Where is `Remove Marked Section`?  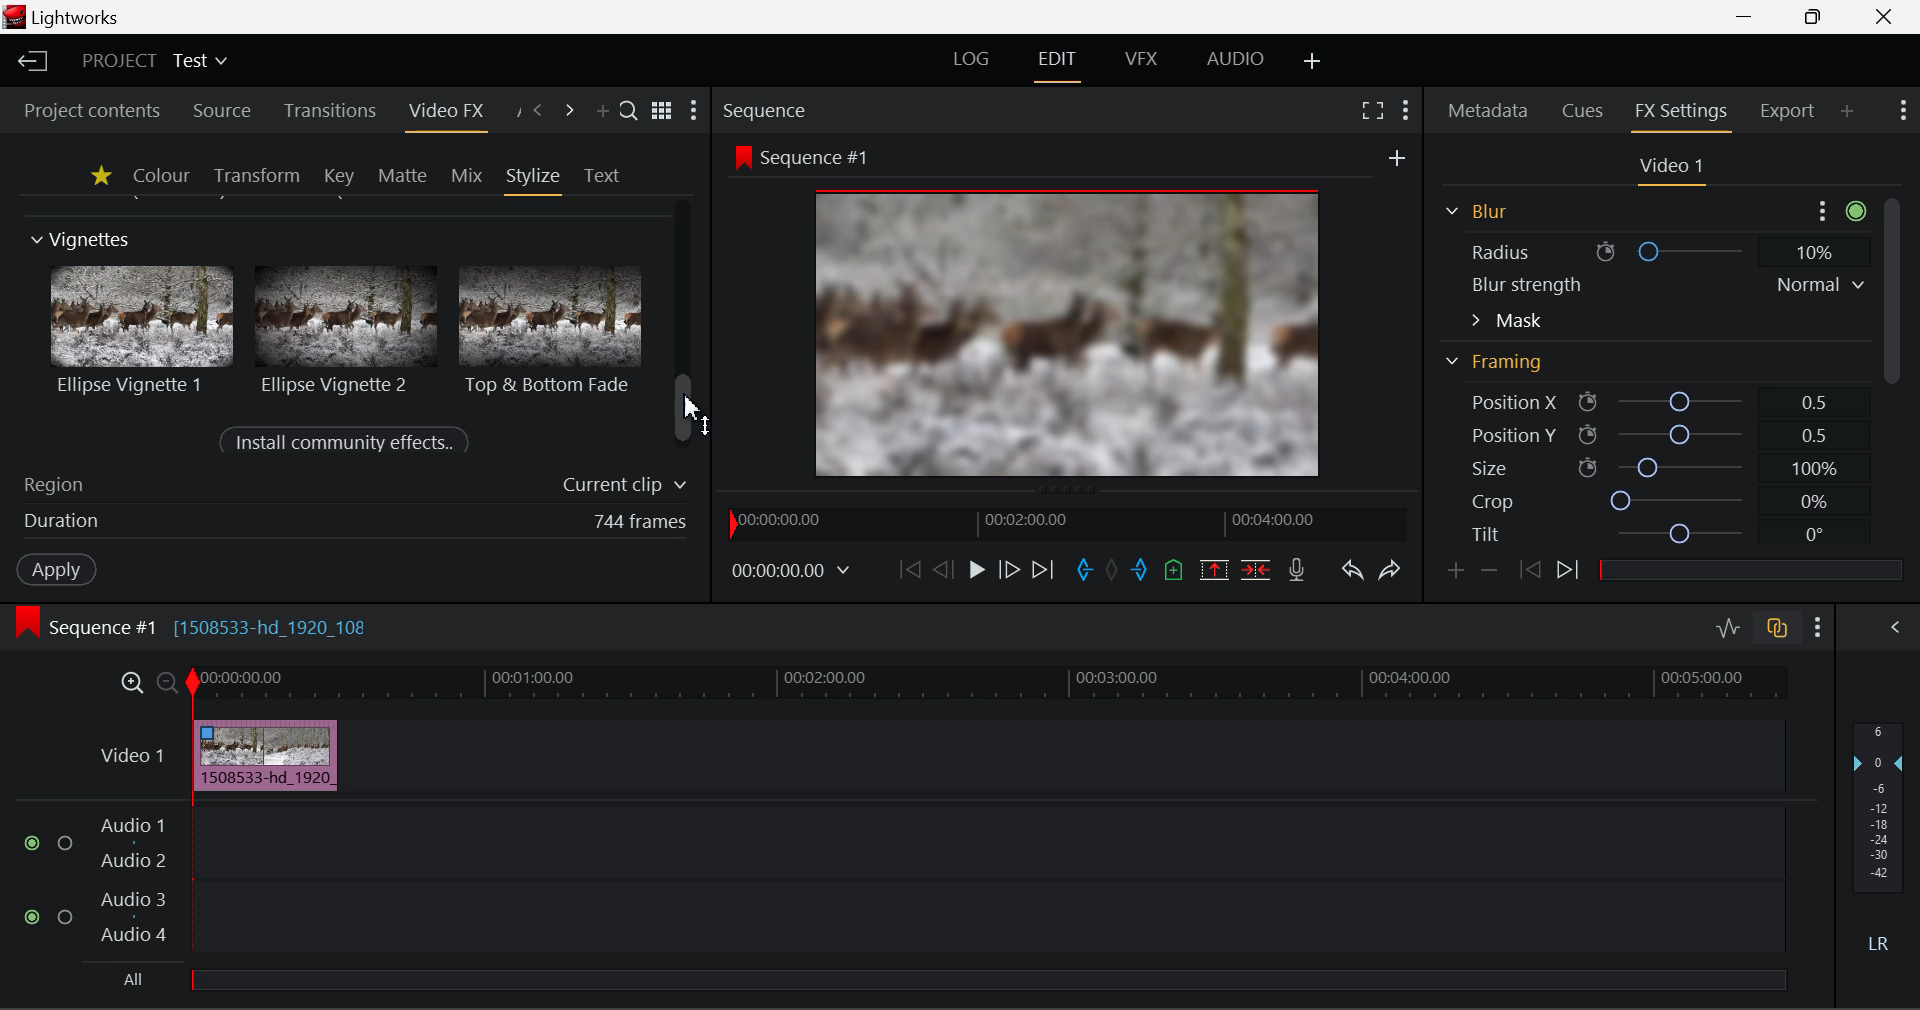 Remove Marked Section is located at coordinates (1216, 568).